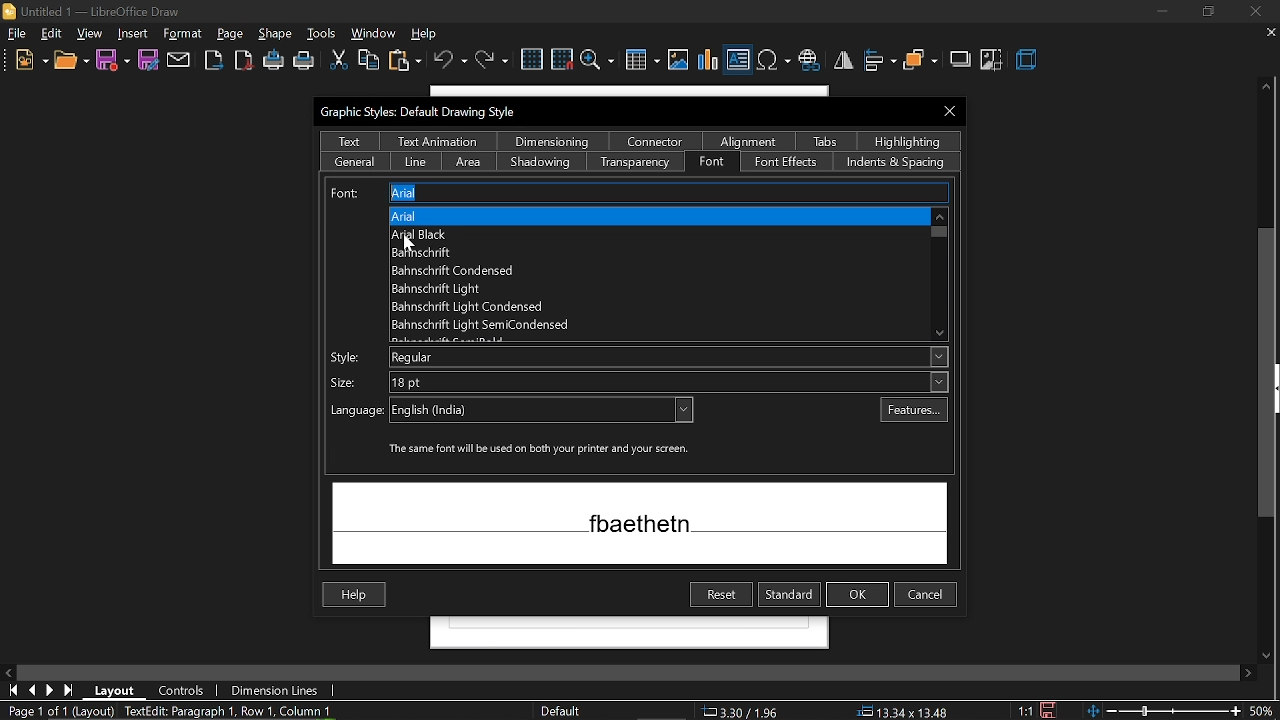 This screenshot has width=1280, height=720. Describe the element at coordinates (541, 161) in the screenshot. I see `shadowing` at that location.